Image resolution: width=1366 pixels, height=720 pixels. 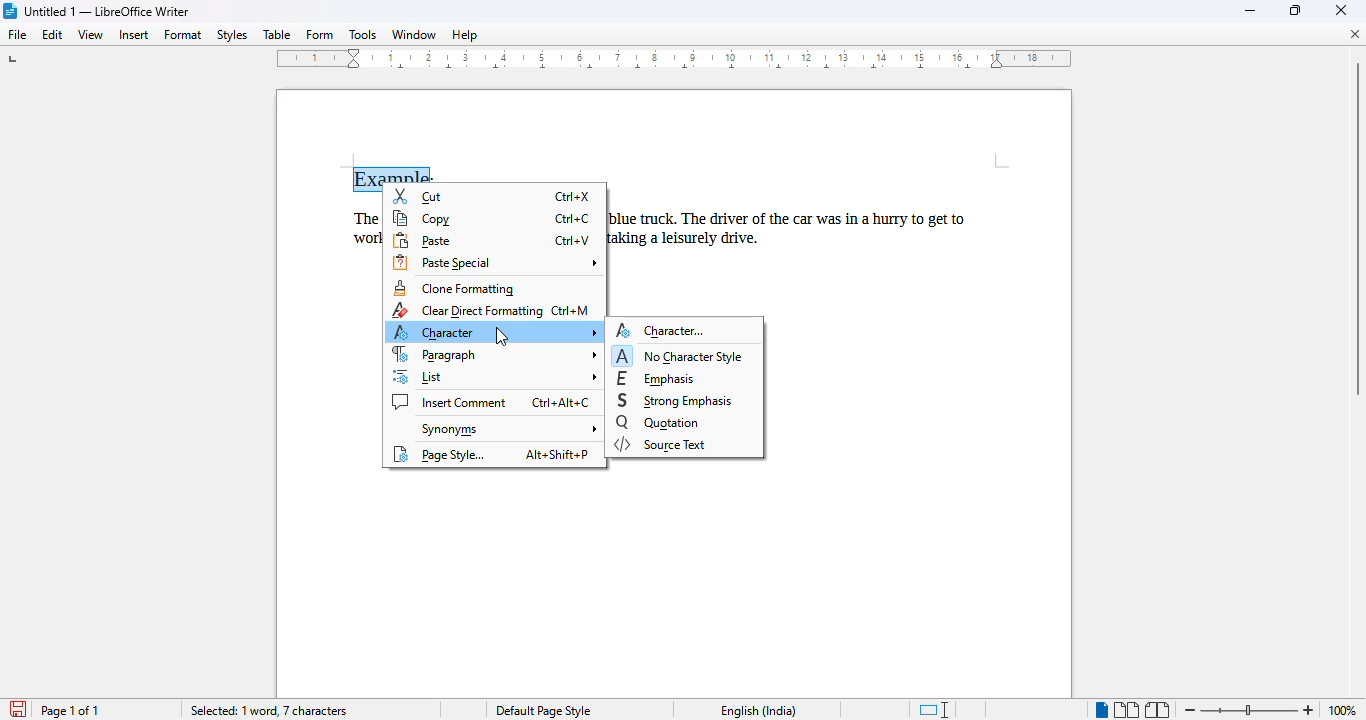 What do you see at coordinates (1158, 710) in the screenshot?
I see `book view` at bounding box center [1158, 710].